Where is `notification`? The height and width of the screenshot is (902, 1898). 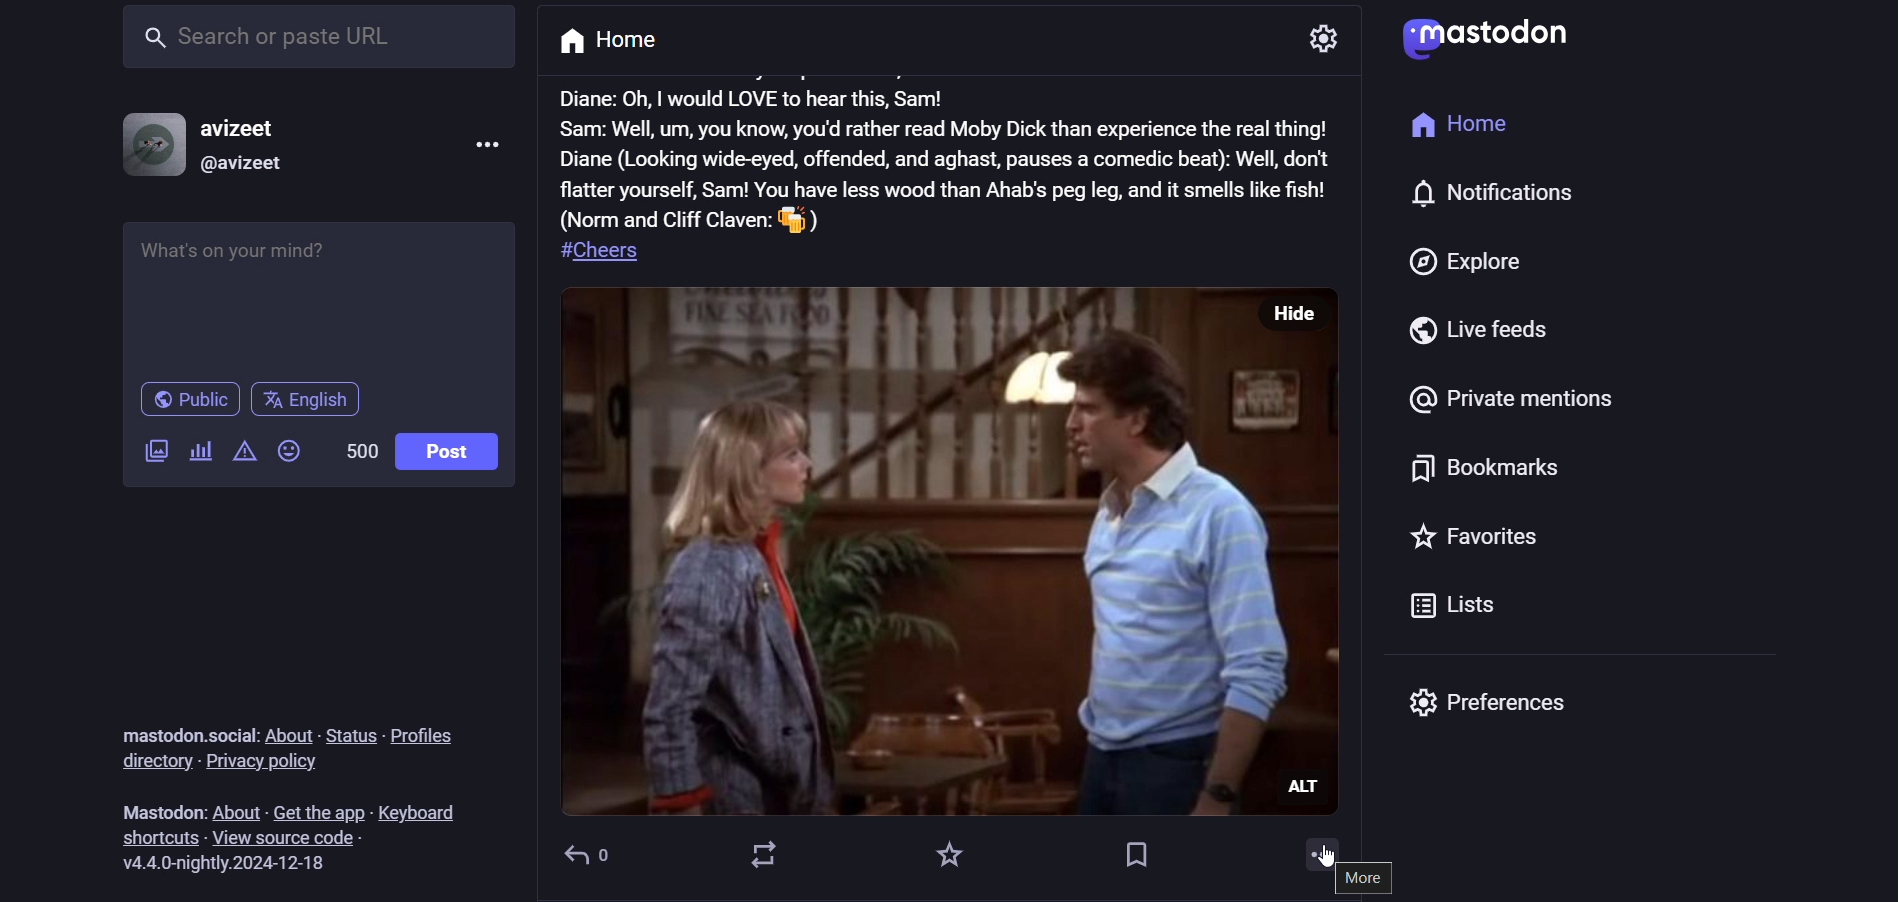 notification is located at coordinates (1523, 197).